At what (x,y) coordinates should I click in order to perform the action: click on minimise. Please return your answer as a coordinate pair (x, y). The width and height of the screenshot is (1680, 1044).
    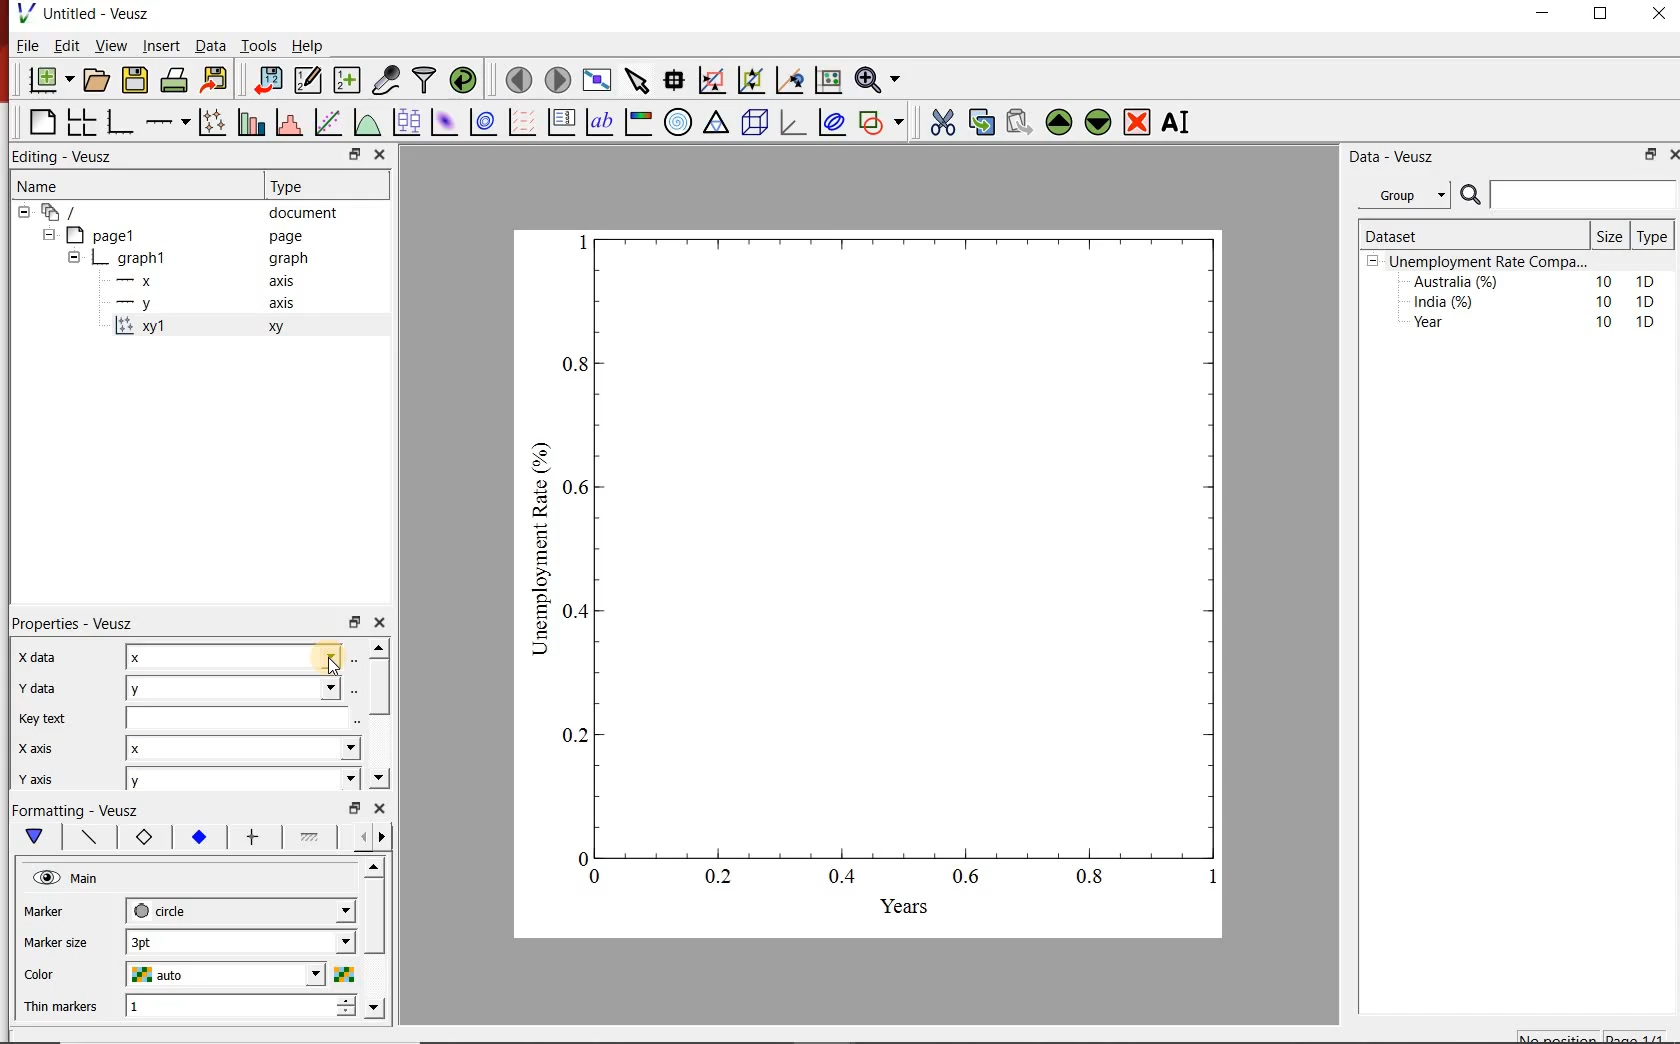
    Looking at the image, I should click on (355, 806).